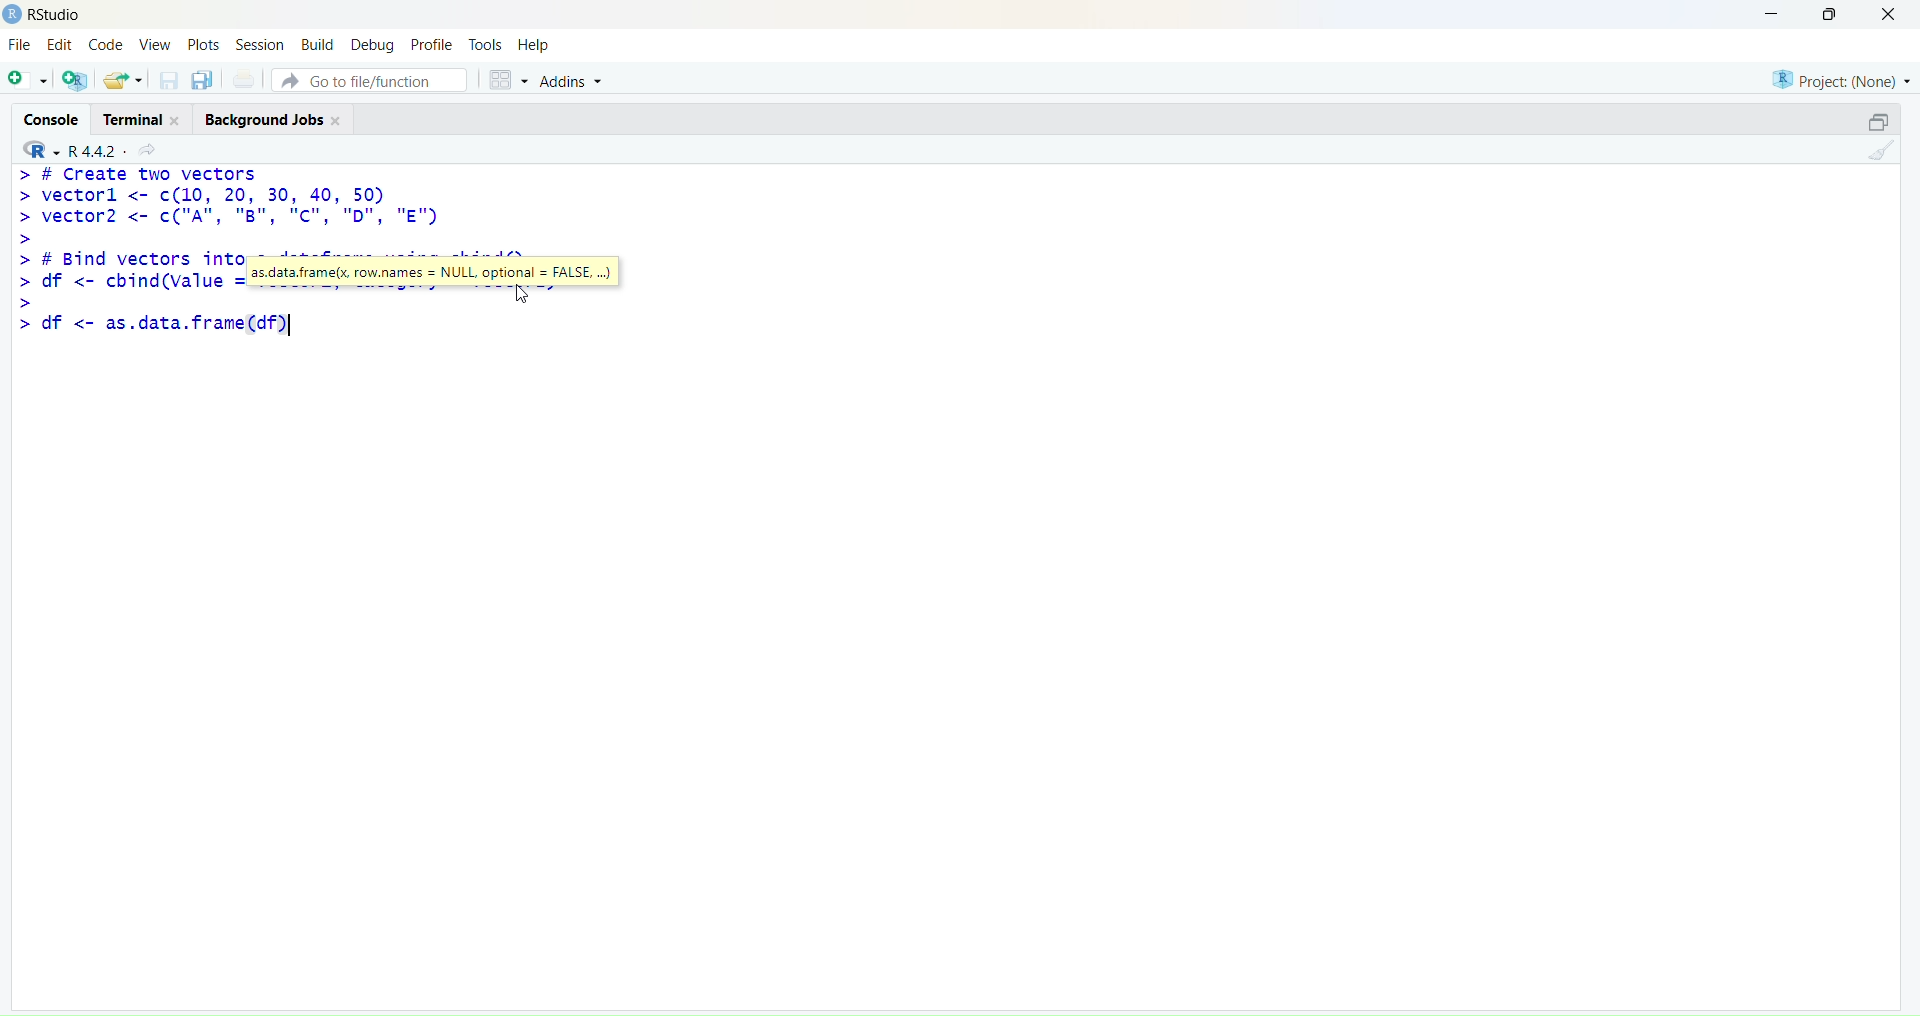 The image size is (1920, 1016). What do you see at coordinates (123, 81) in the screenshot?
I see `open existing document` at bounding box center [123, 81].